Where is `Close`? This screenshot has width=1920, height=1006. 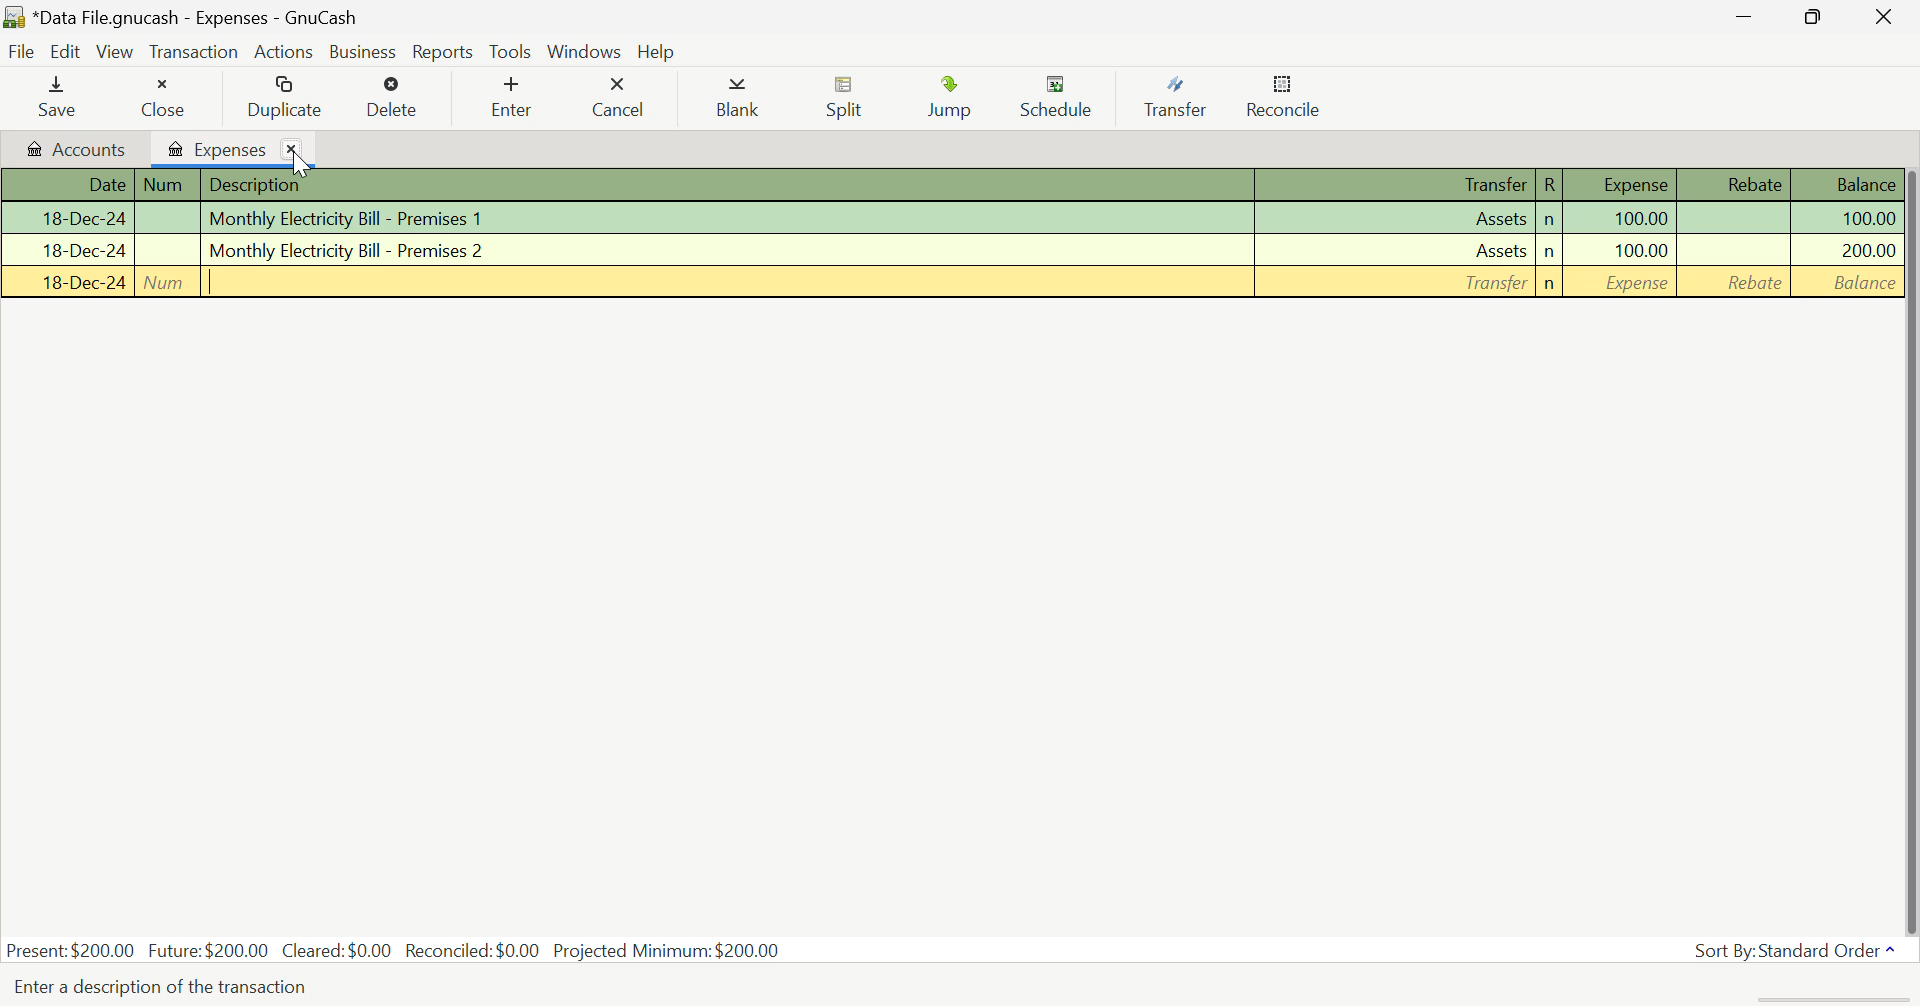
Close is located at coordinates (162, 98).